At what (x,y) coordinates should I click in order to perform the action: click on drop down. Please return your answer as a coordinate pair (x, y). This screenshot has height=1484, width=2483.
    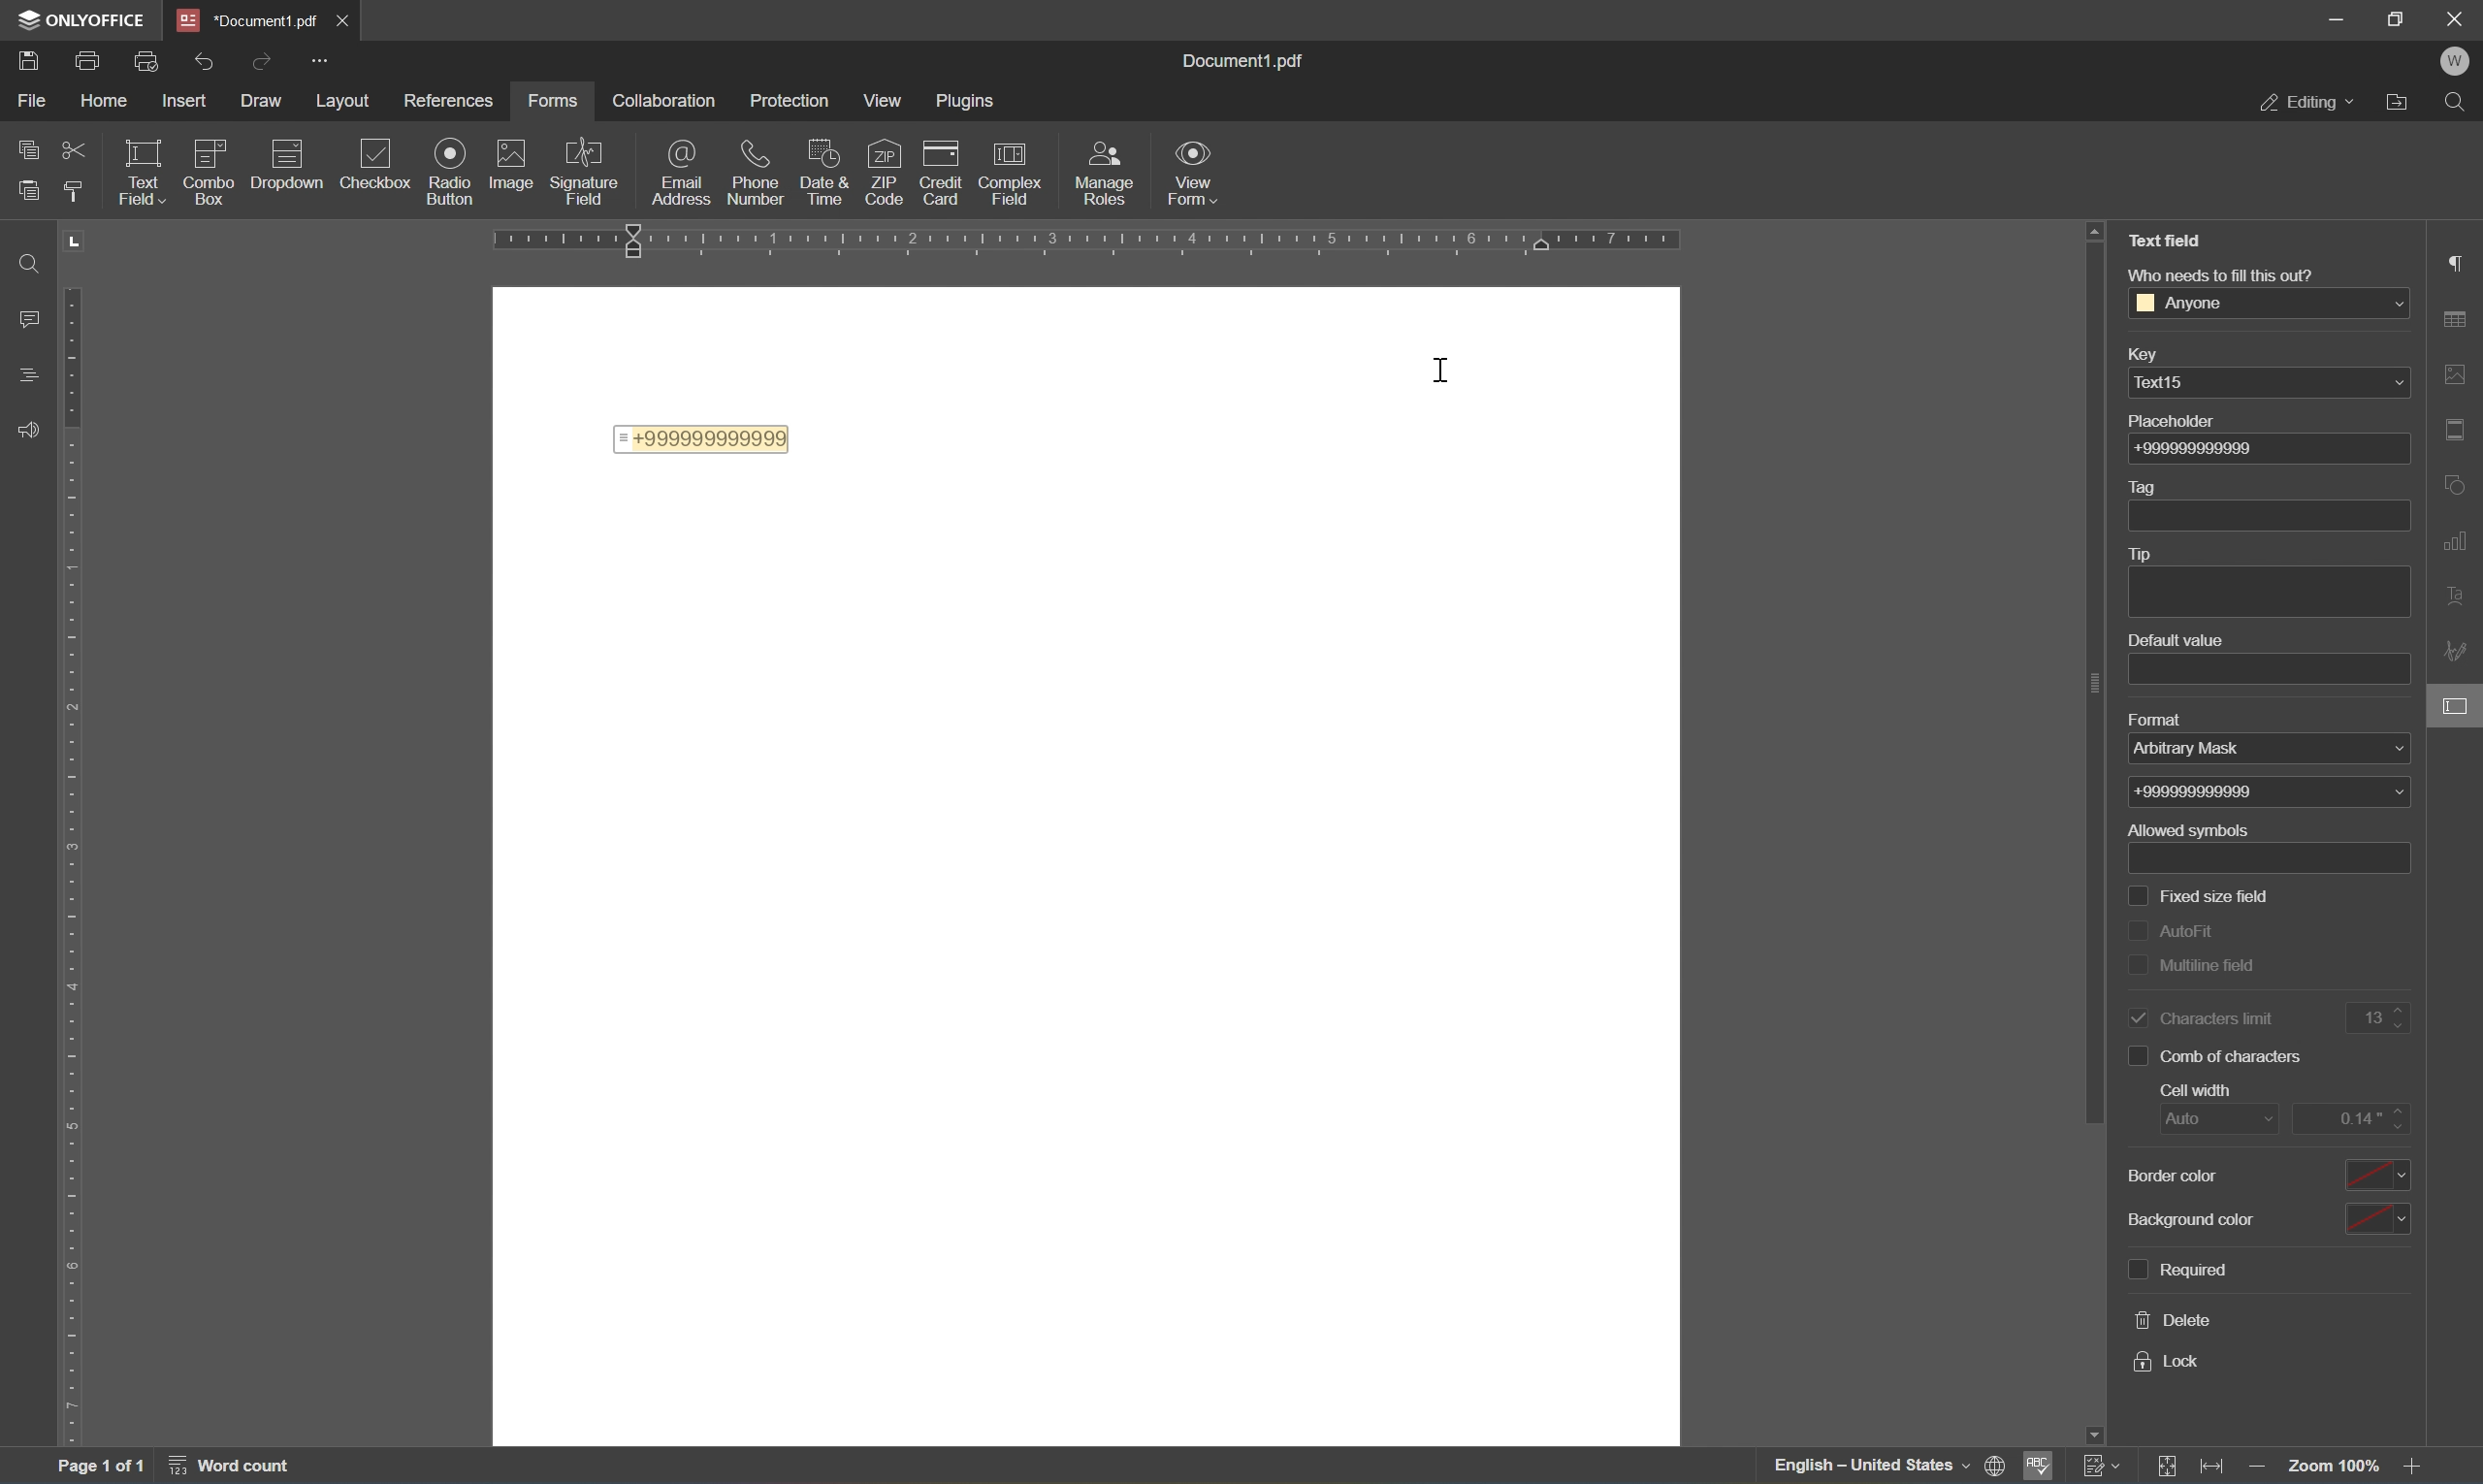
    Looking at the image, I should click on (2395, 382).